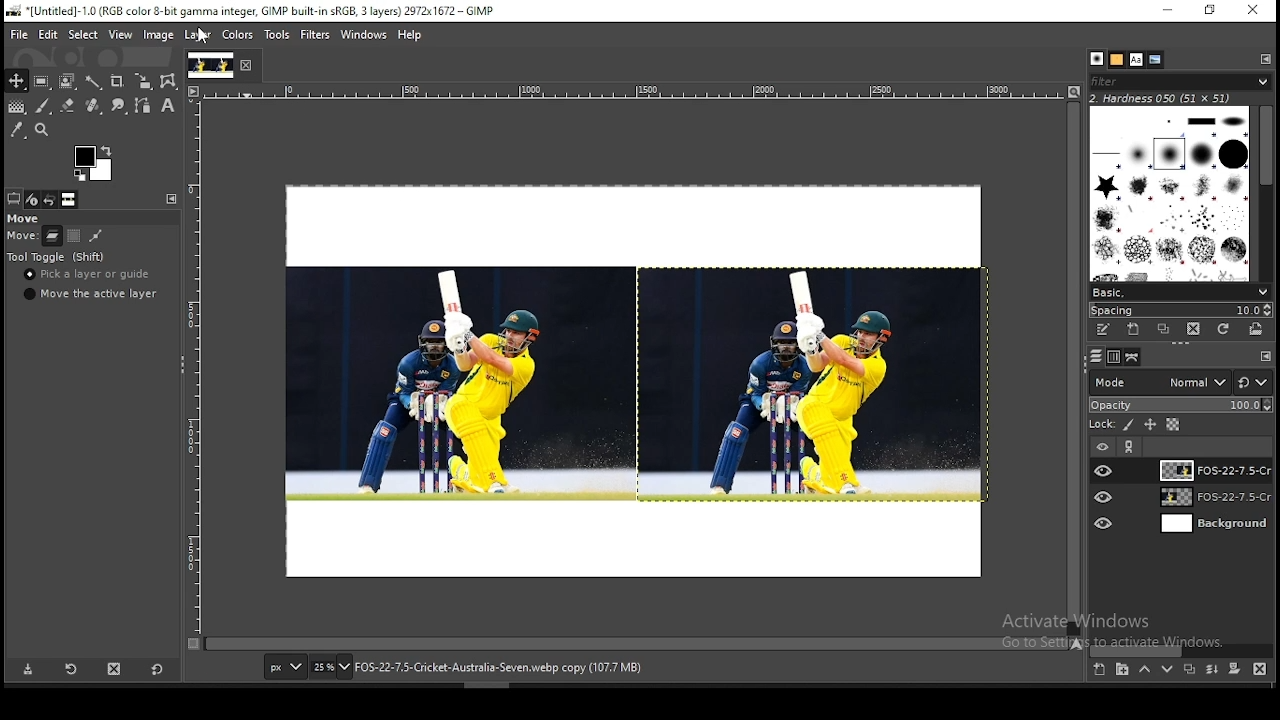 The image size is (1280, 720). Describe the element at coordinates (1094, 357) in the screenshot. I see `layers` at that location.